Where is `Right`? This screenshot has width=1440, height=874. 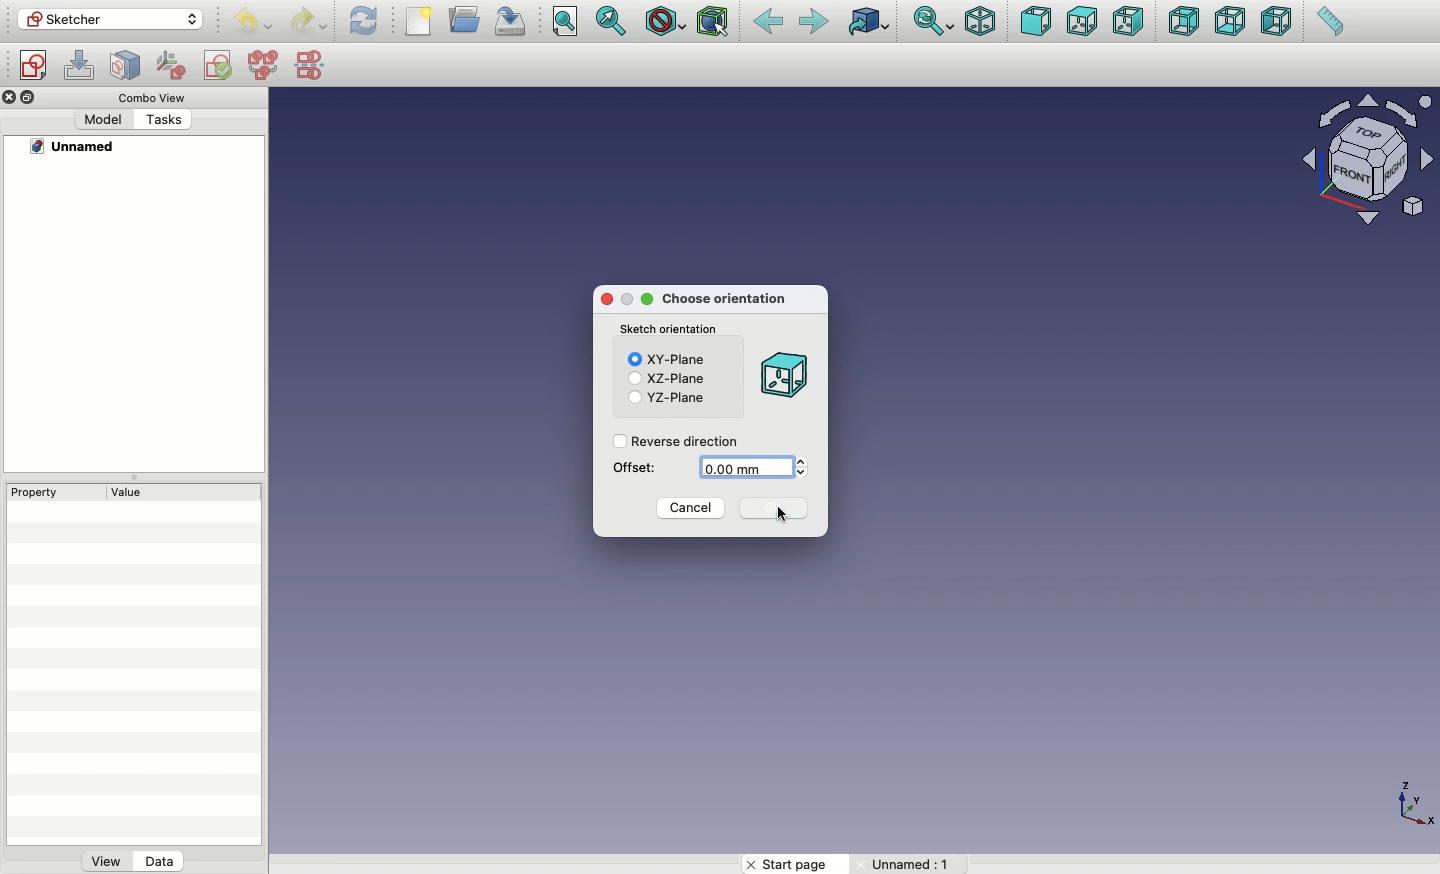 Right is located at coordinates (1129, 23).